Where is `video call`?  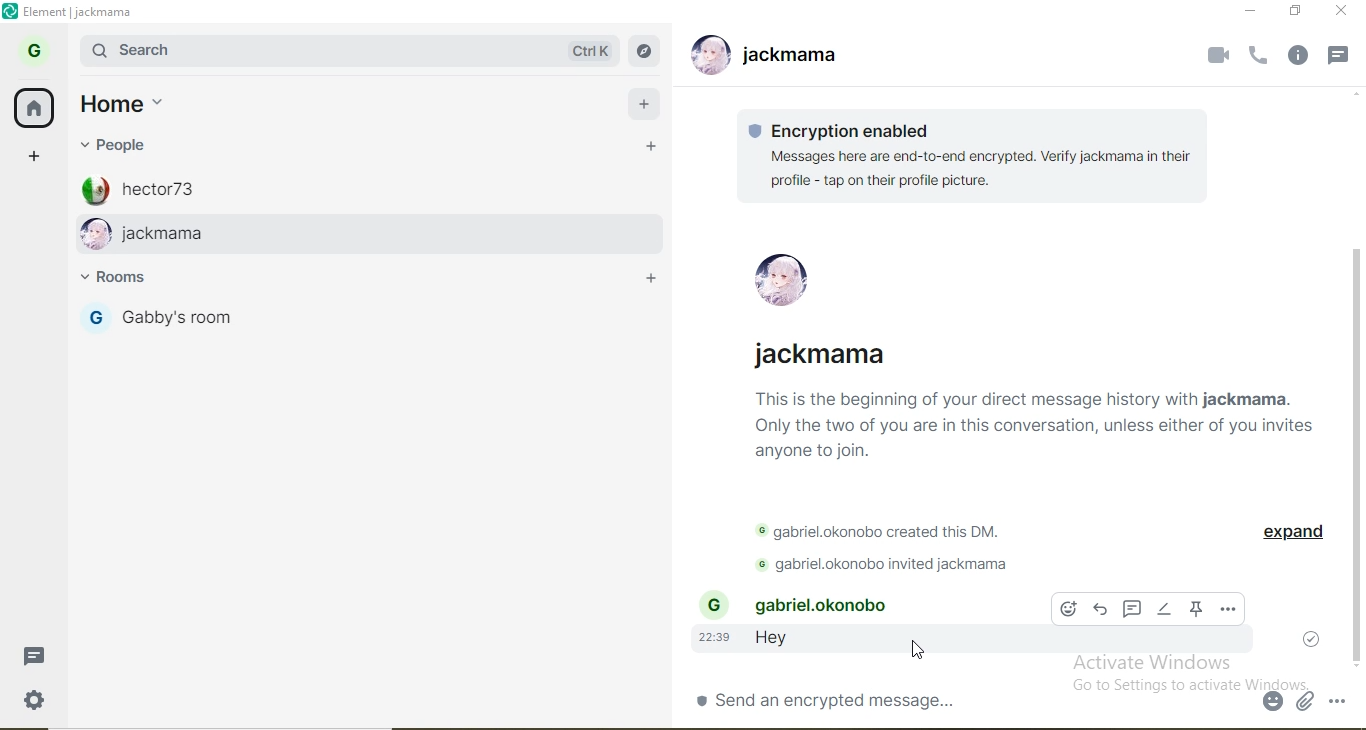 video call is located at coordinates (1216, 56).